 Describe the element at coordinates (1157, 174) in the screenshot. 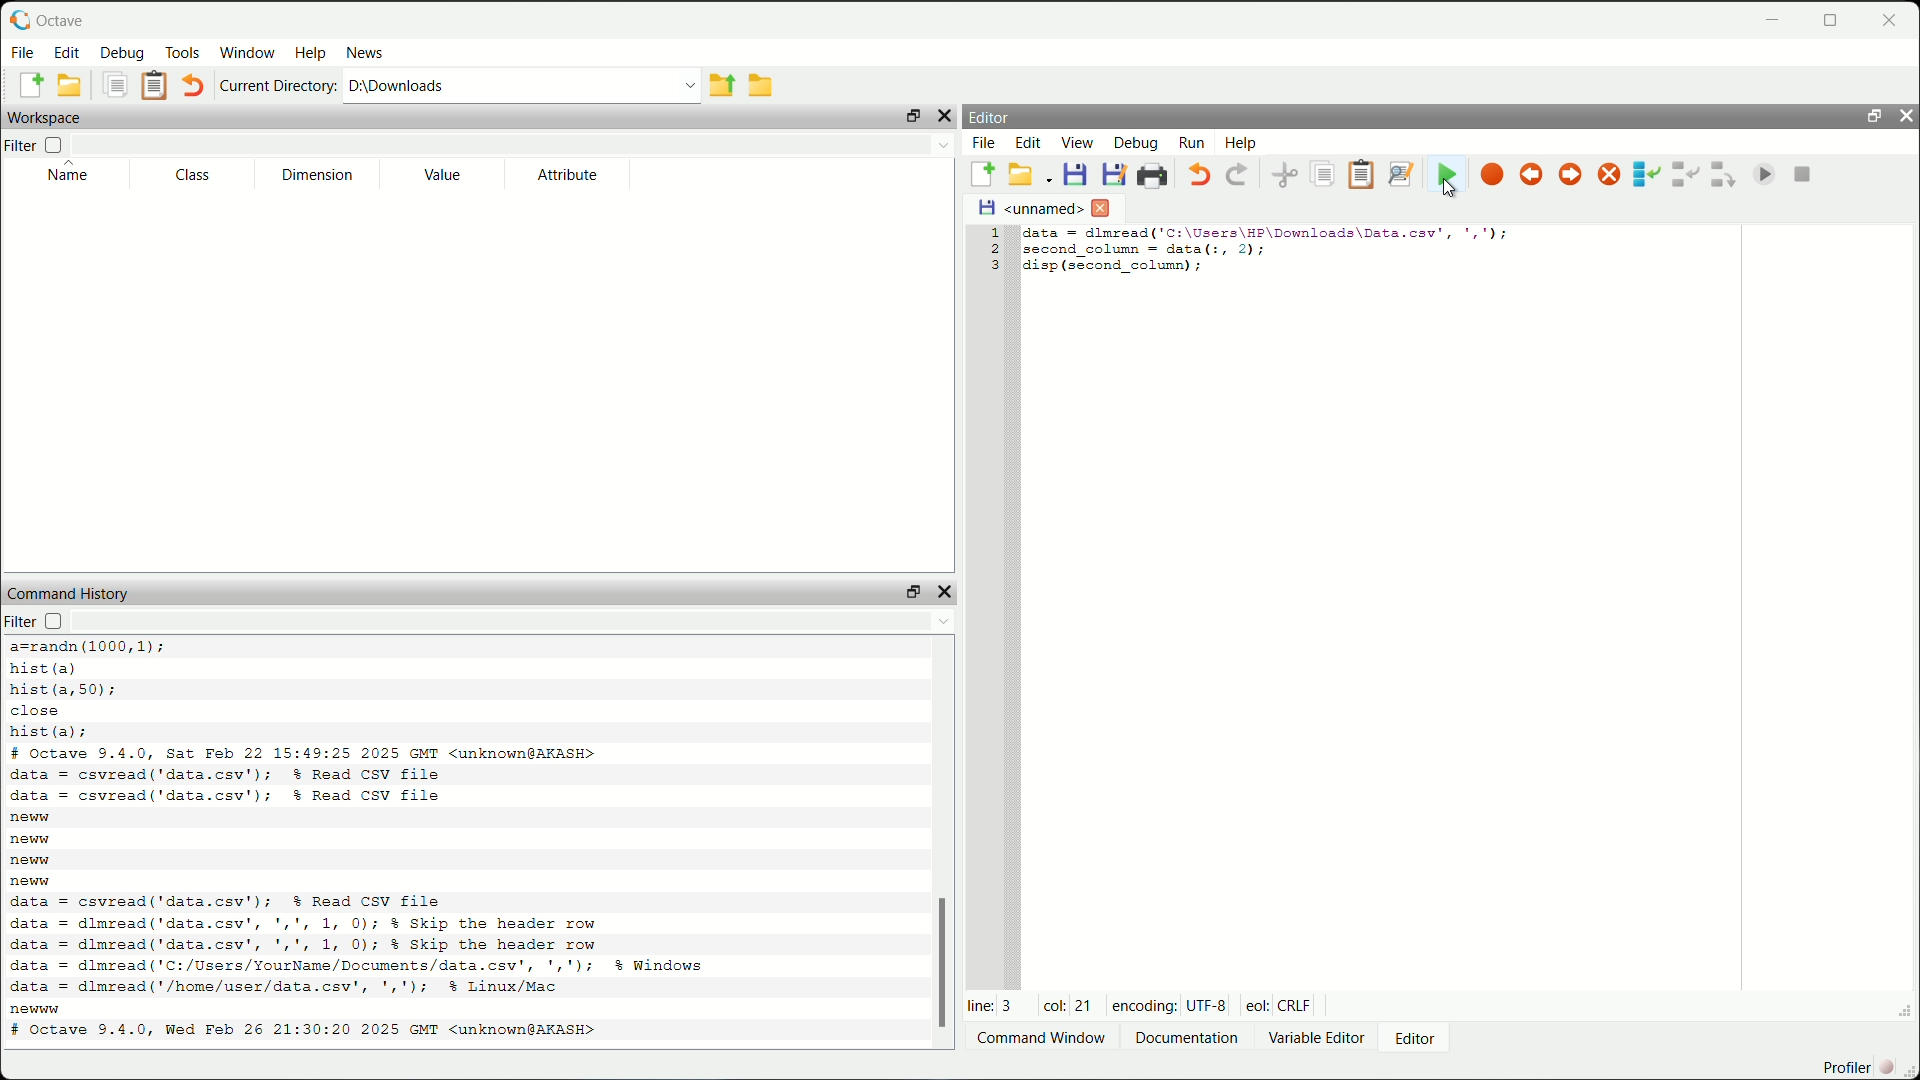

I see `print` at that location.